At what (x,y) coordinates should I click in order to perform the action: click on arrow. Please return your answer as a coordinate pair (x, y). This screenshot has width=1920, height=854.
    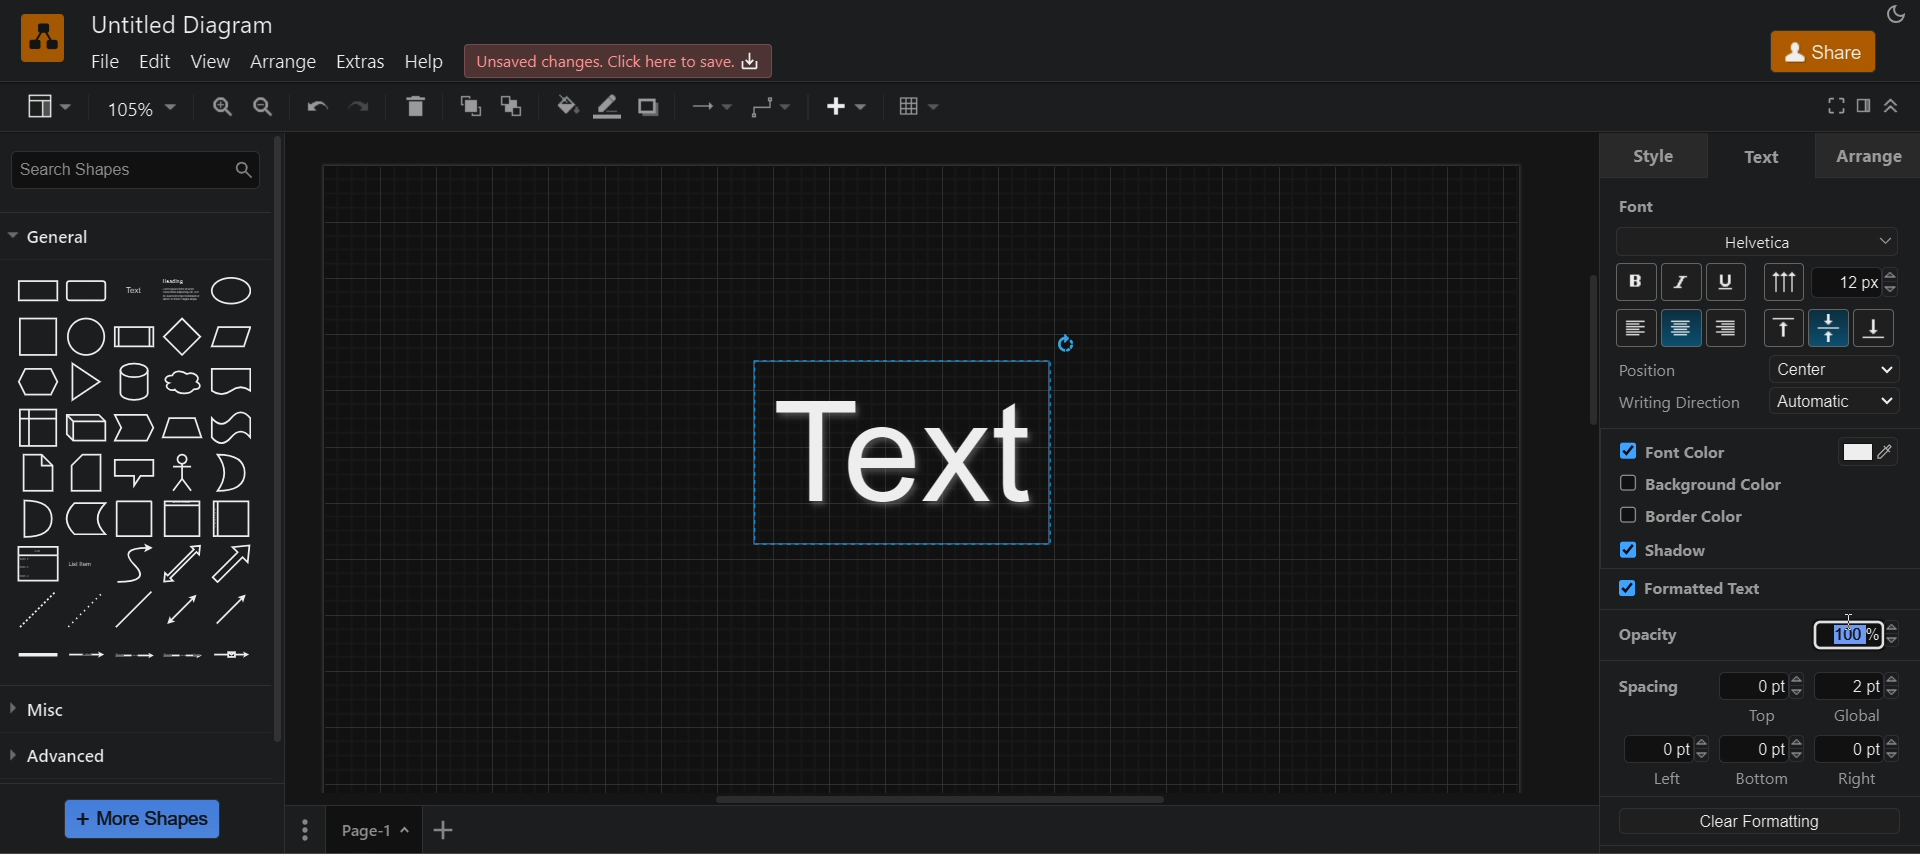
    Looking at the image, I should click on (234, 564).